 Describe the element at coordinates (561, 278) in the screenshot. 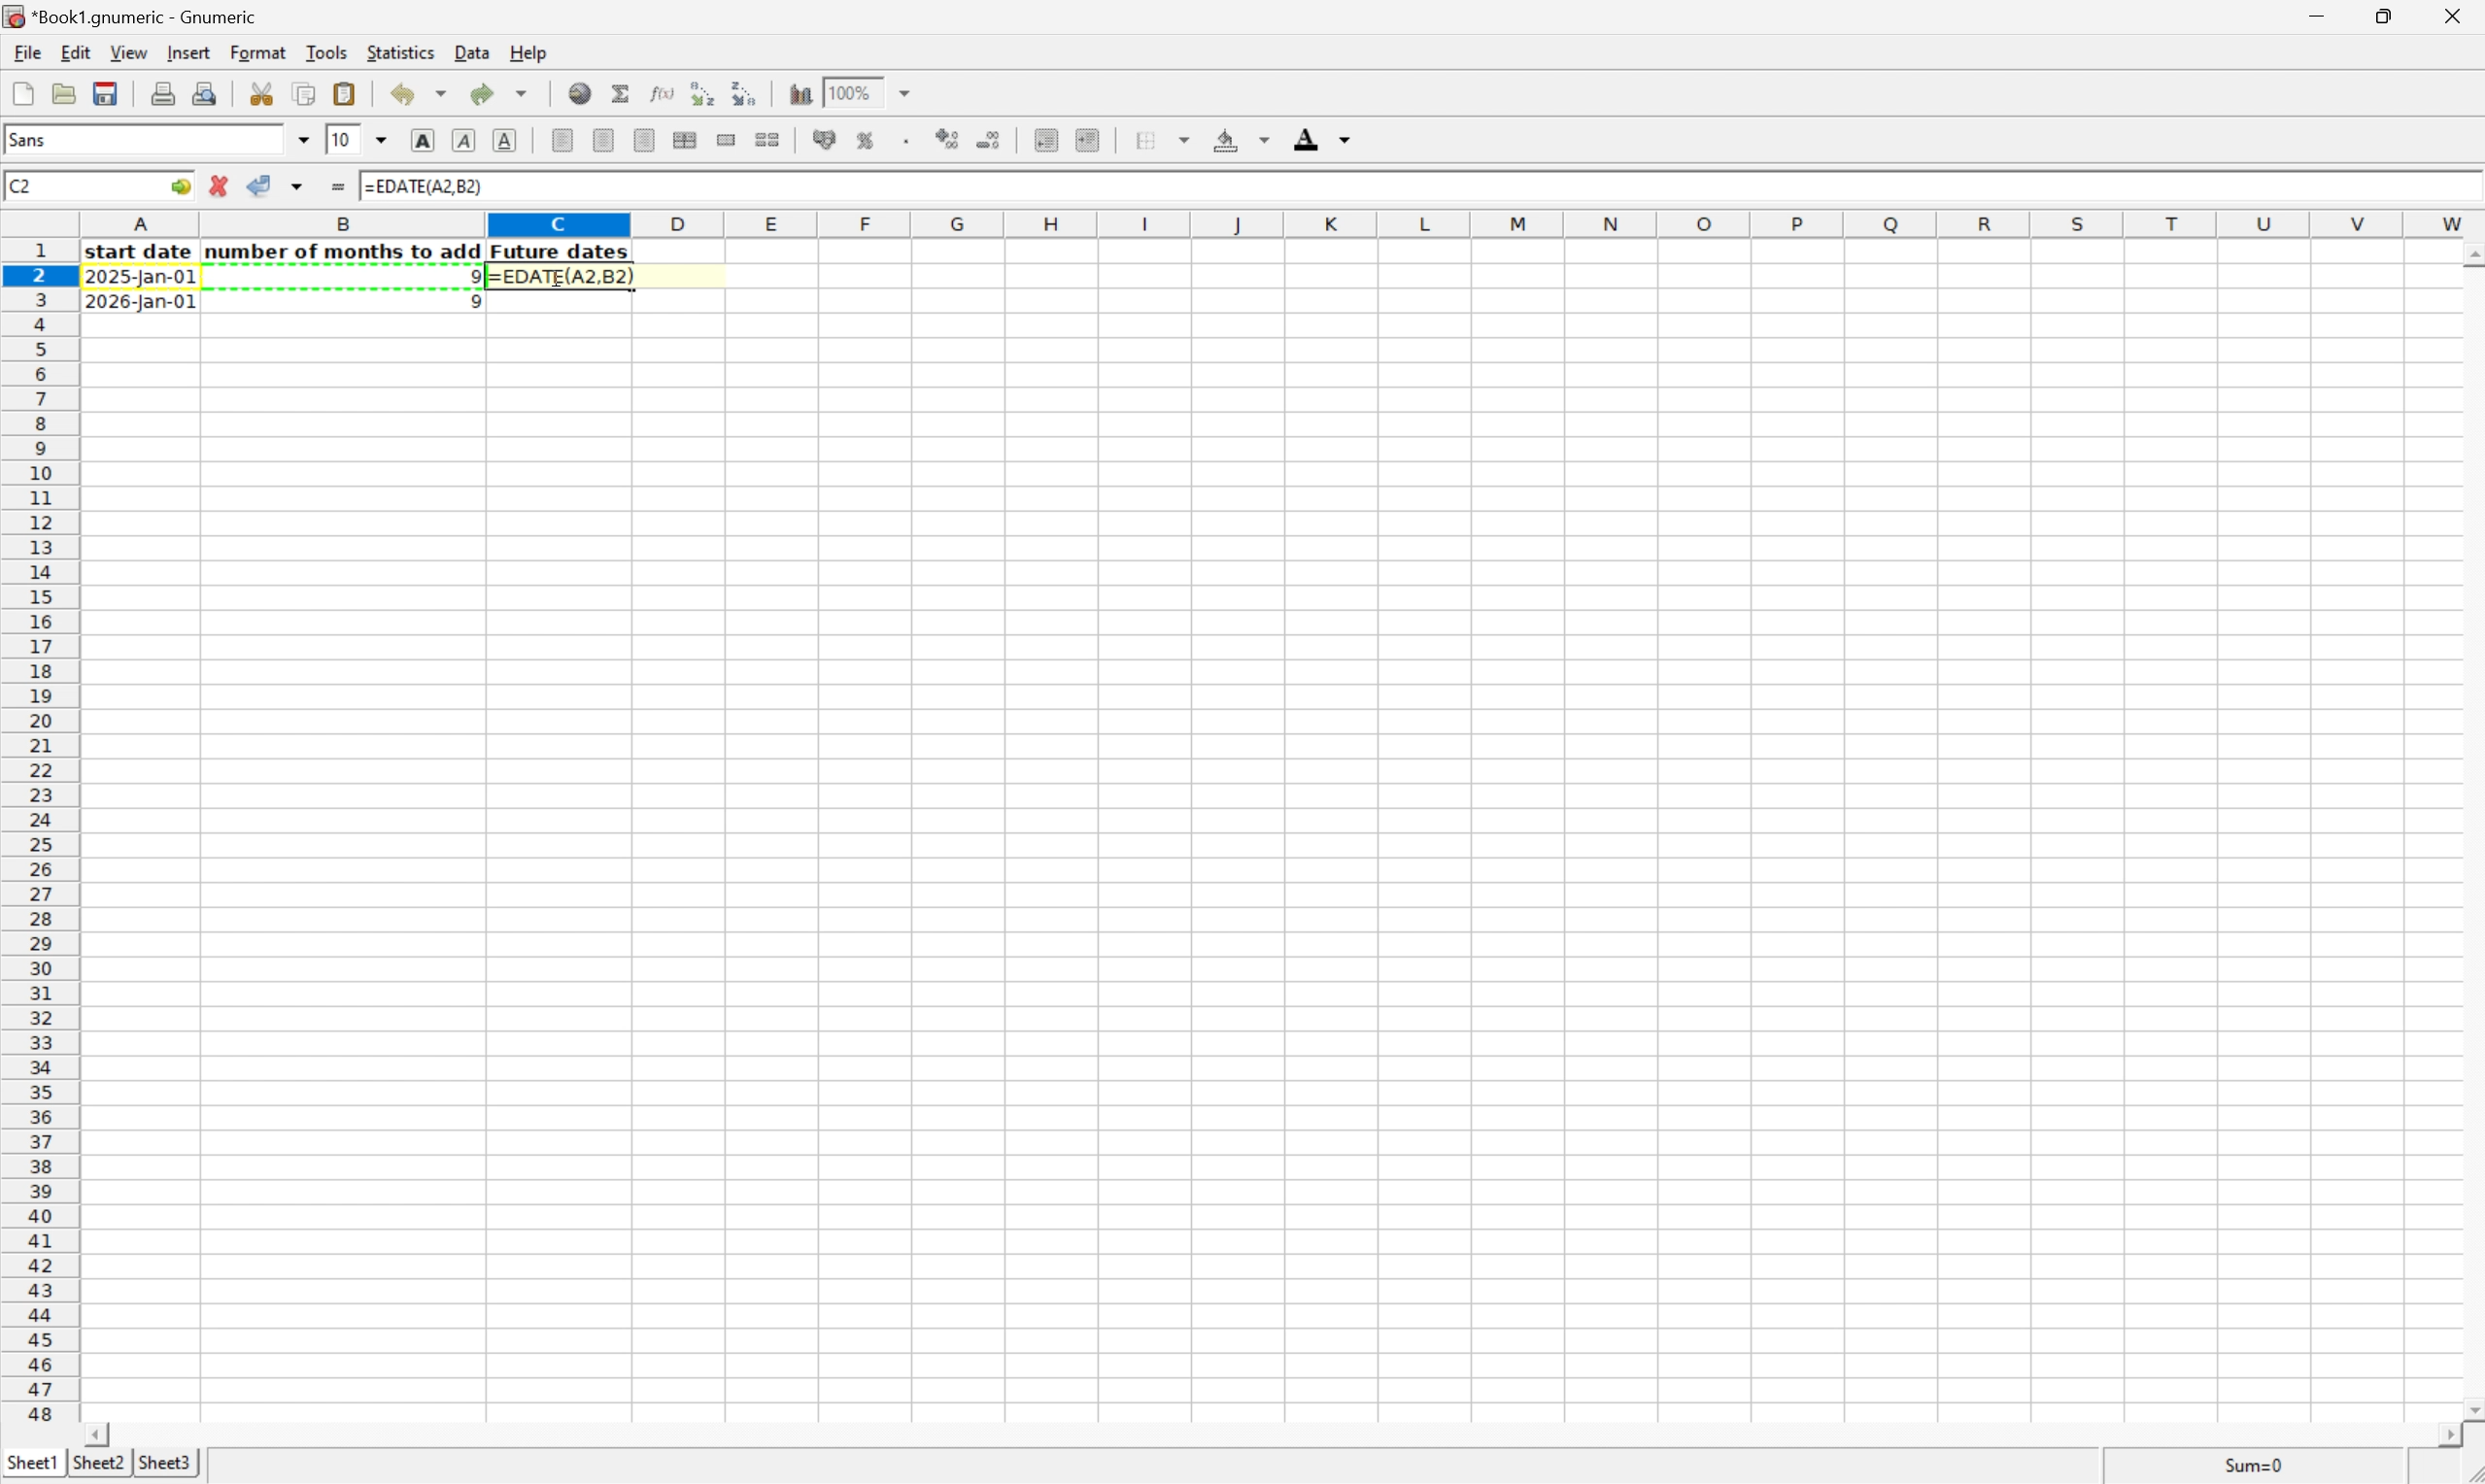

I see `=EDATE(A2, B2)` at that location.